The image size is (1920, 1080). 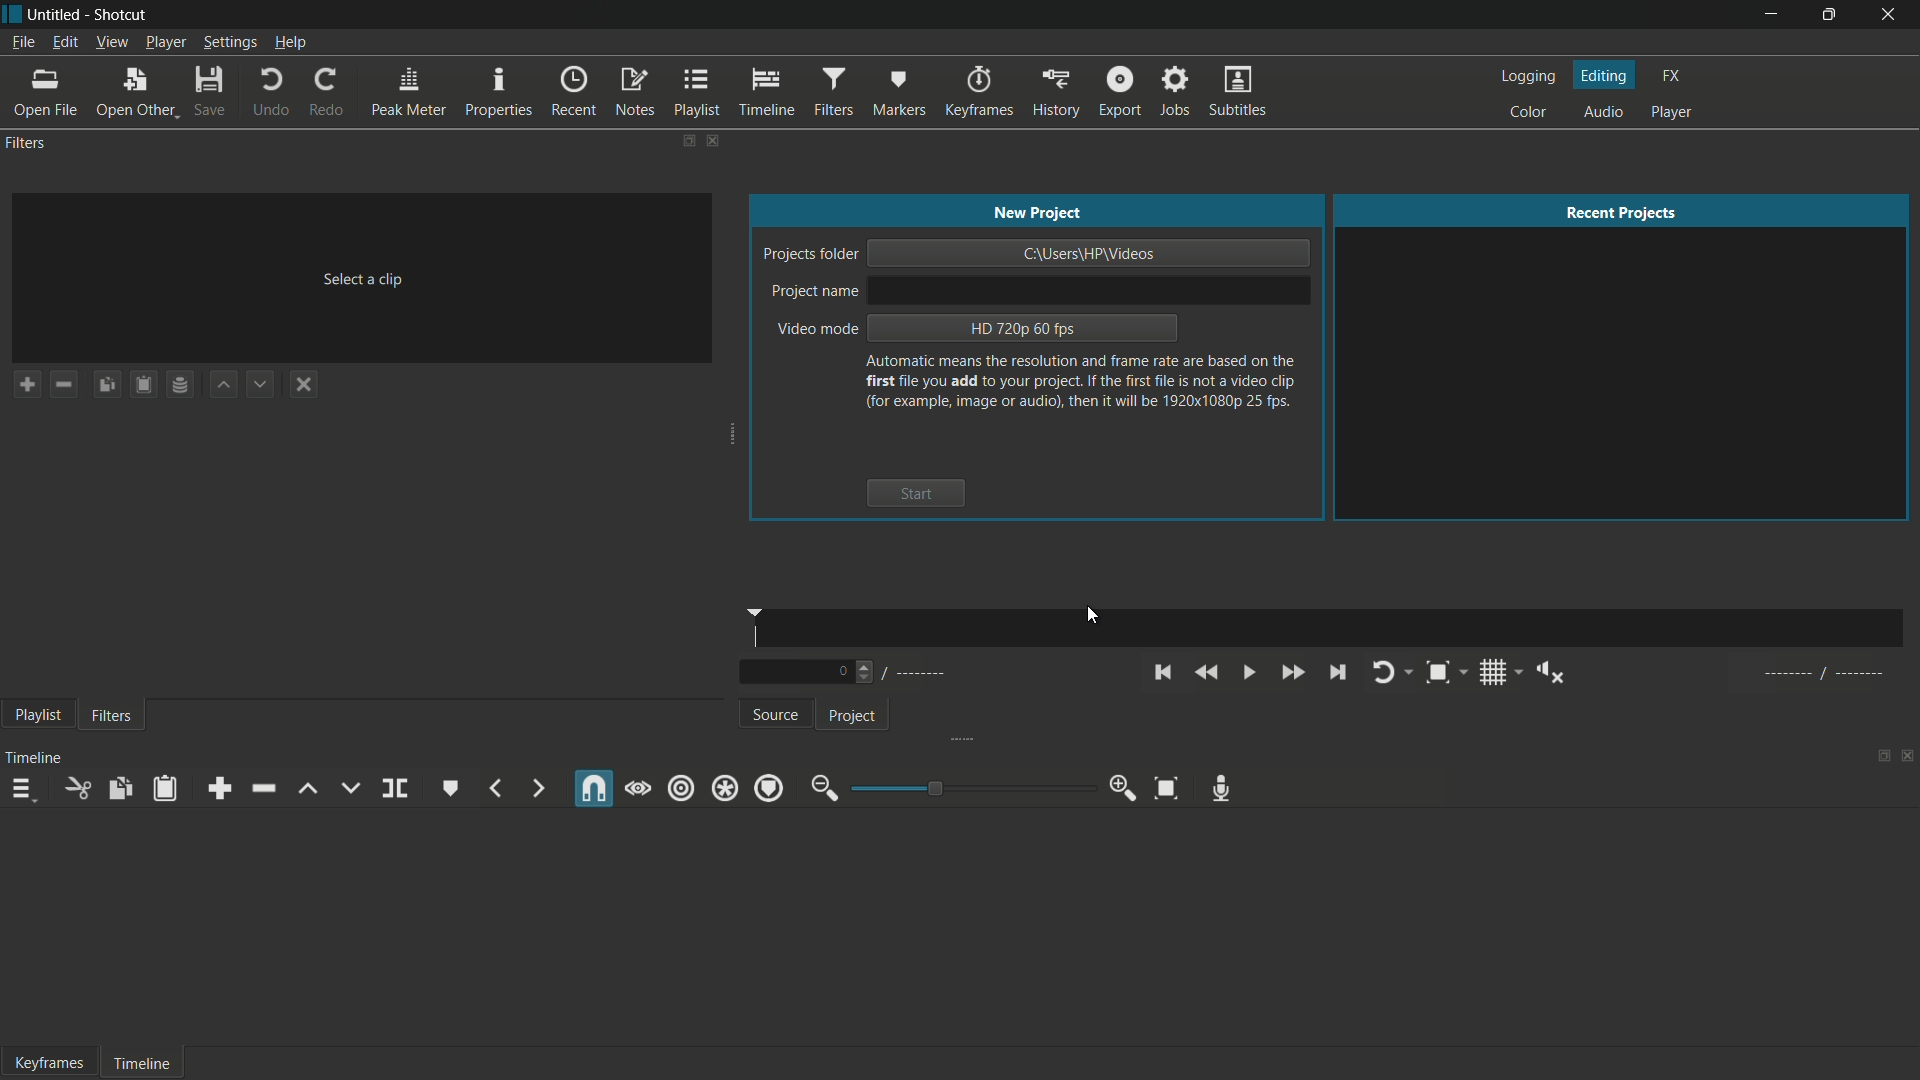 What do you see at coordinates (1162, 673) in the screenshot?
I see `skip to the previous point` at bounding box center [1162, 673].